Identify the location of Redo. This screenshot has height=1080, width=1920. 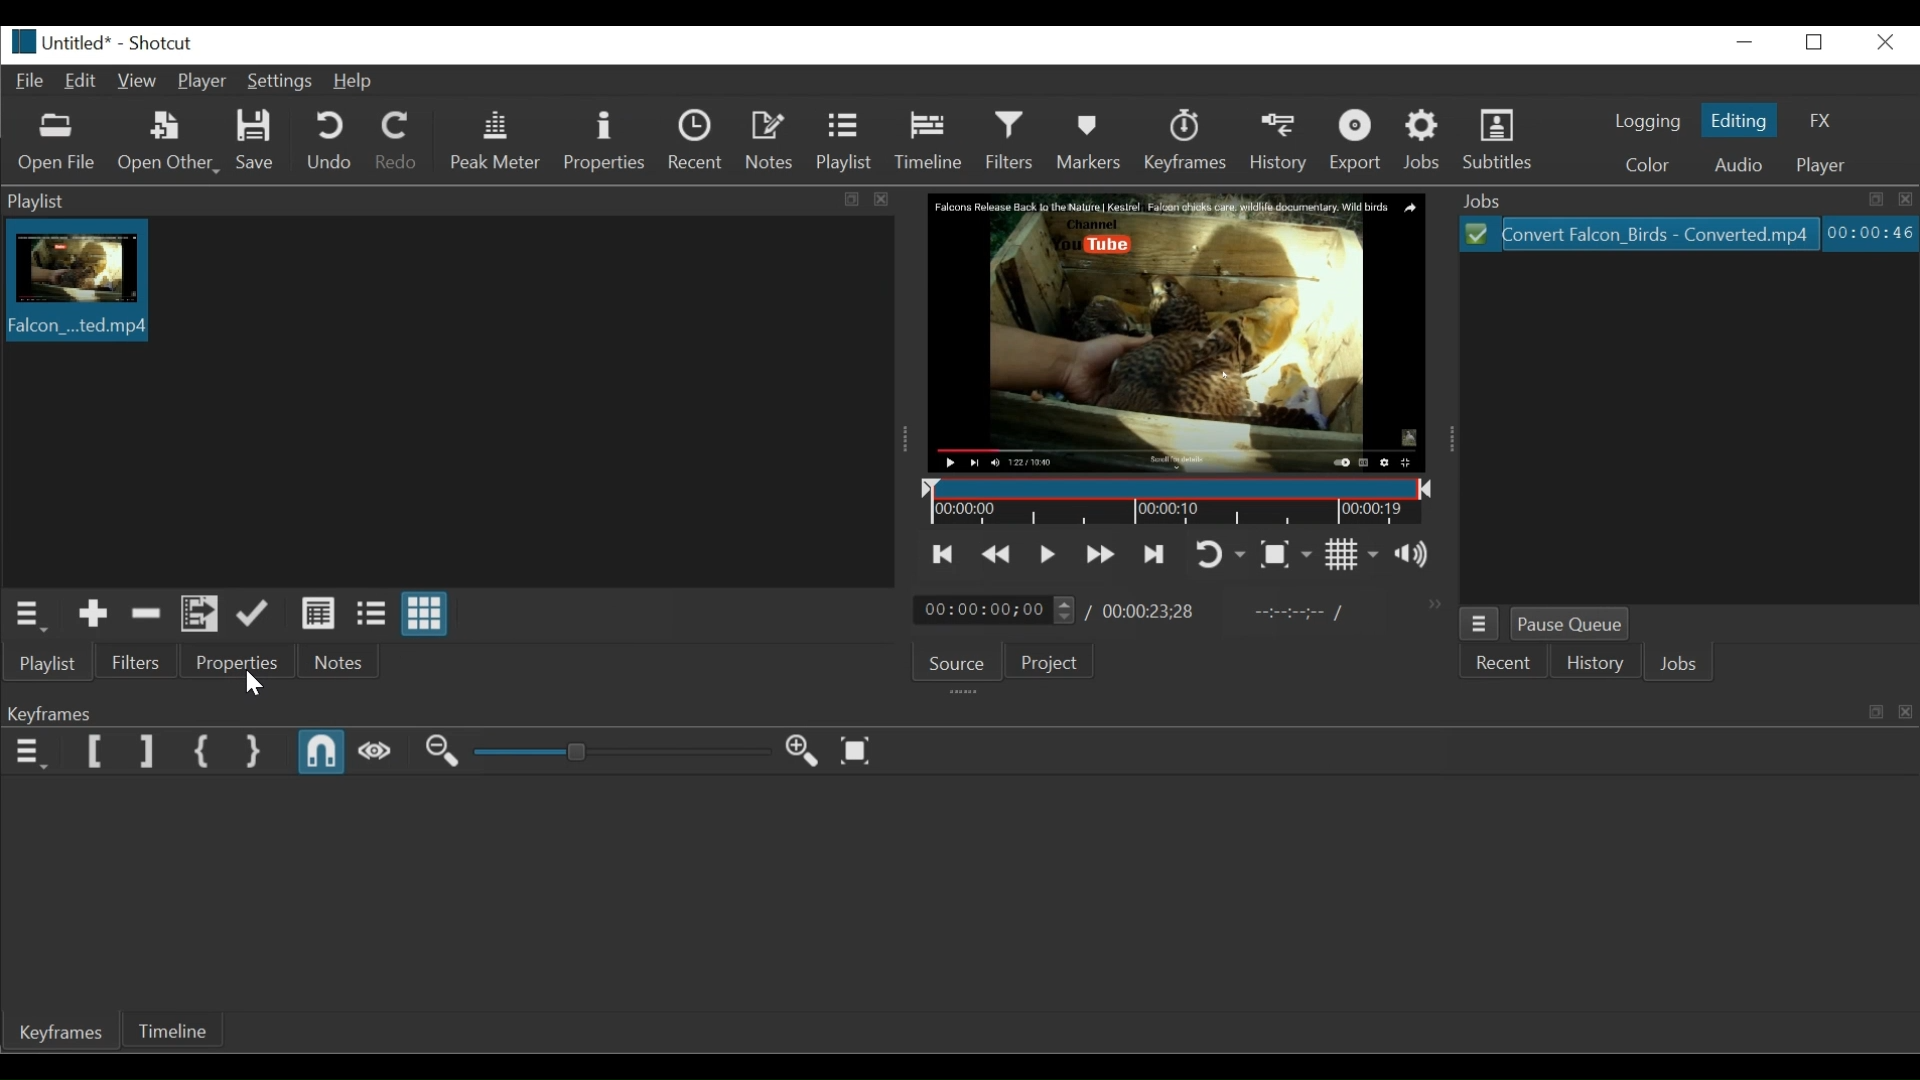
(394, 142).